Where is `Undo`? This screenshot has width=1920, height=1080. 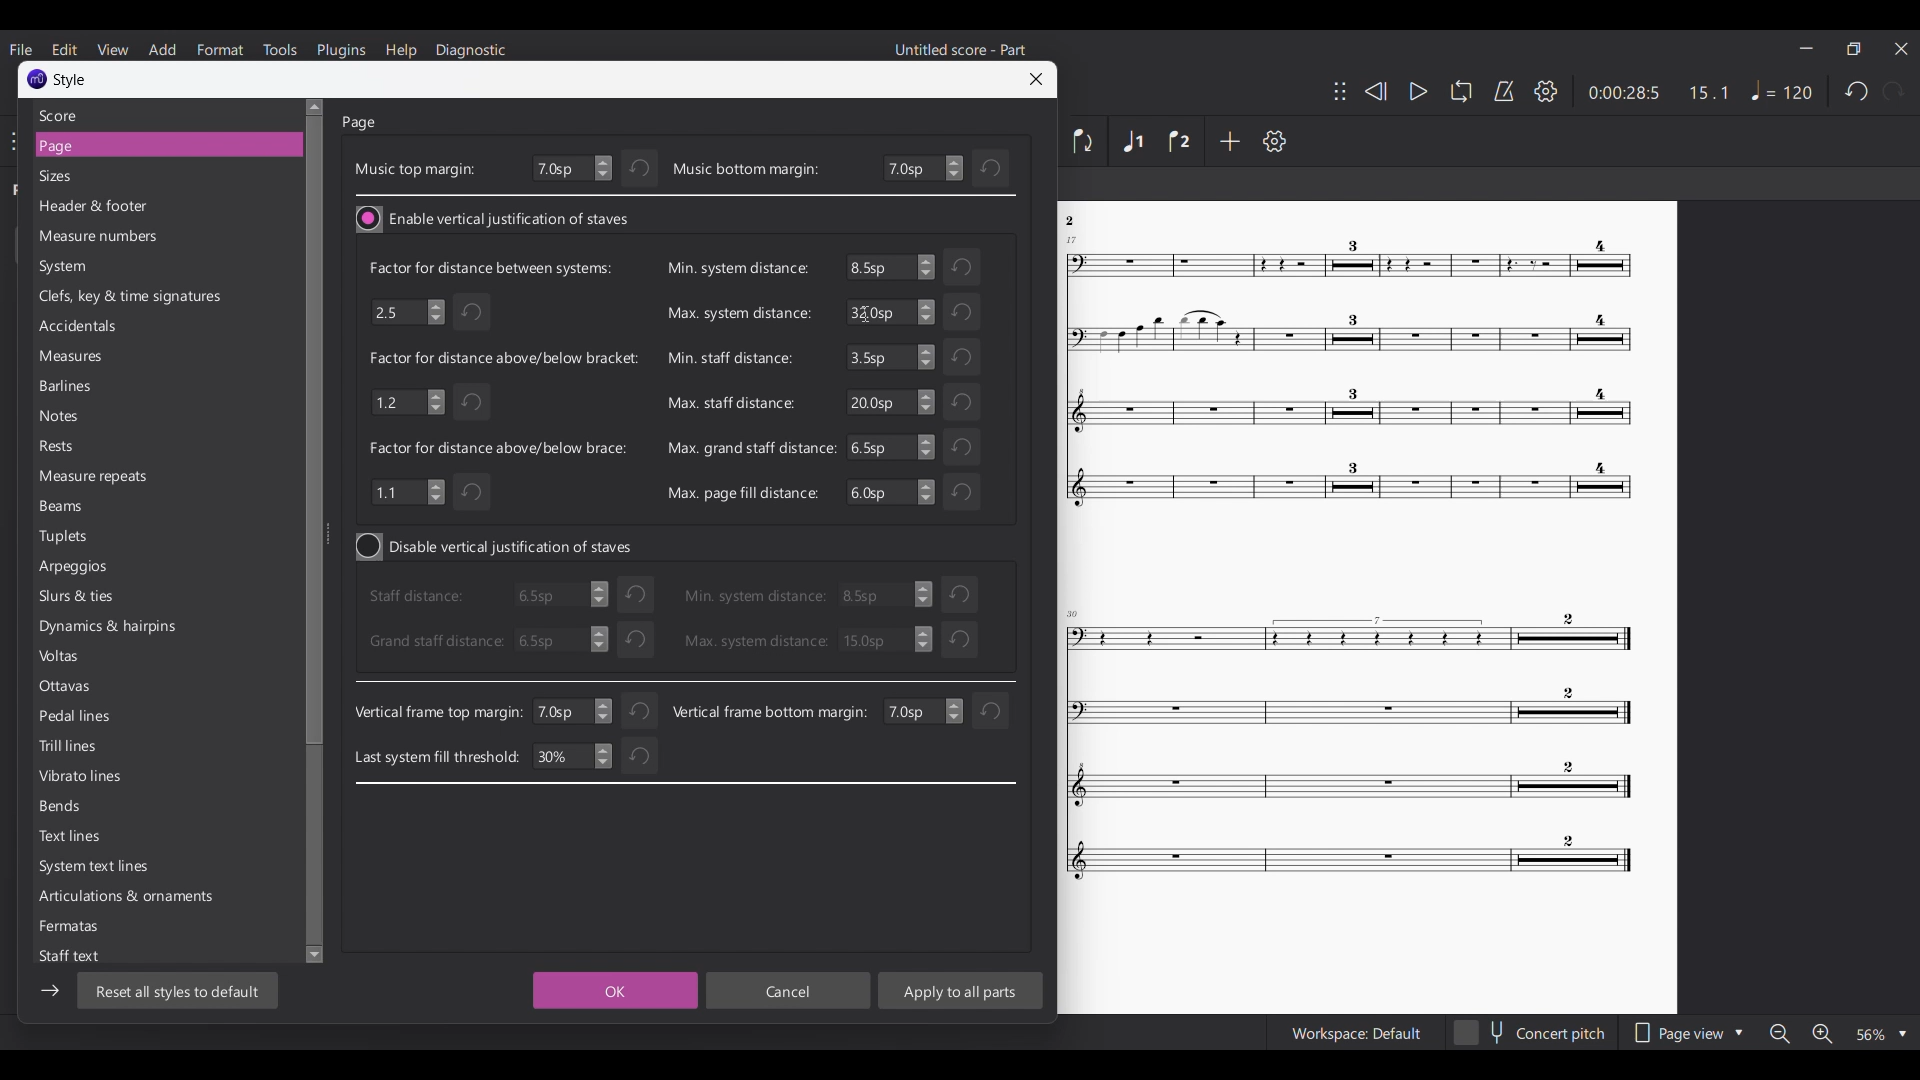
Undo is located at coordinates (474, 401).